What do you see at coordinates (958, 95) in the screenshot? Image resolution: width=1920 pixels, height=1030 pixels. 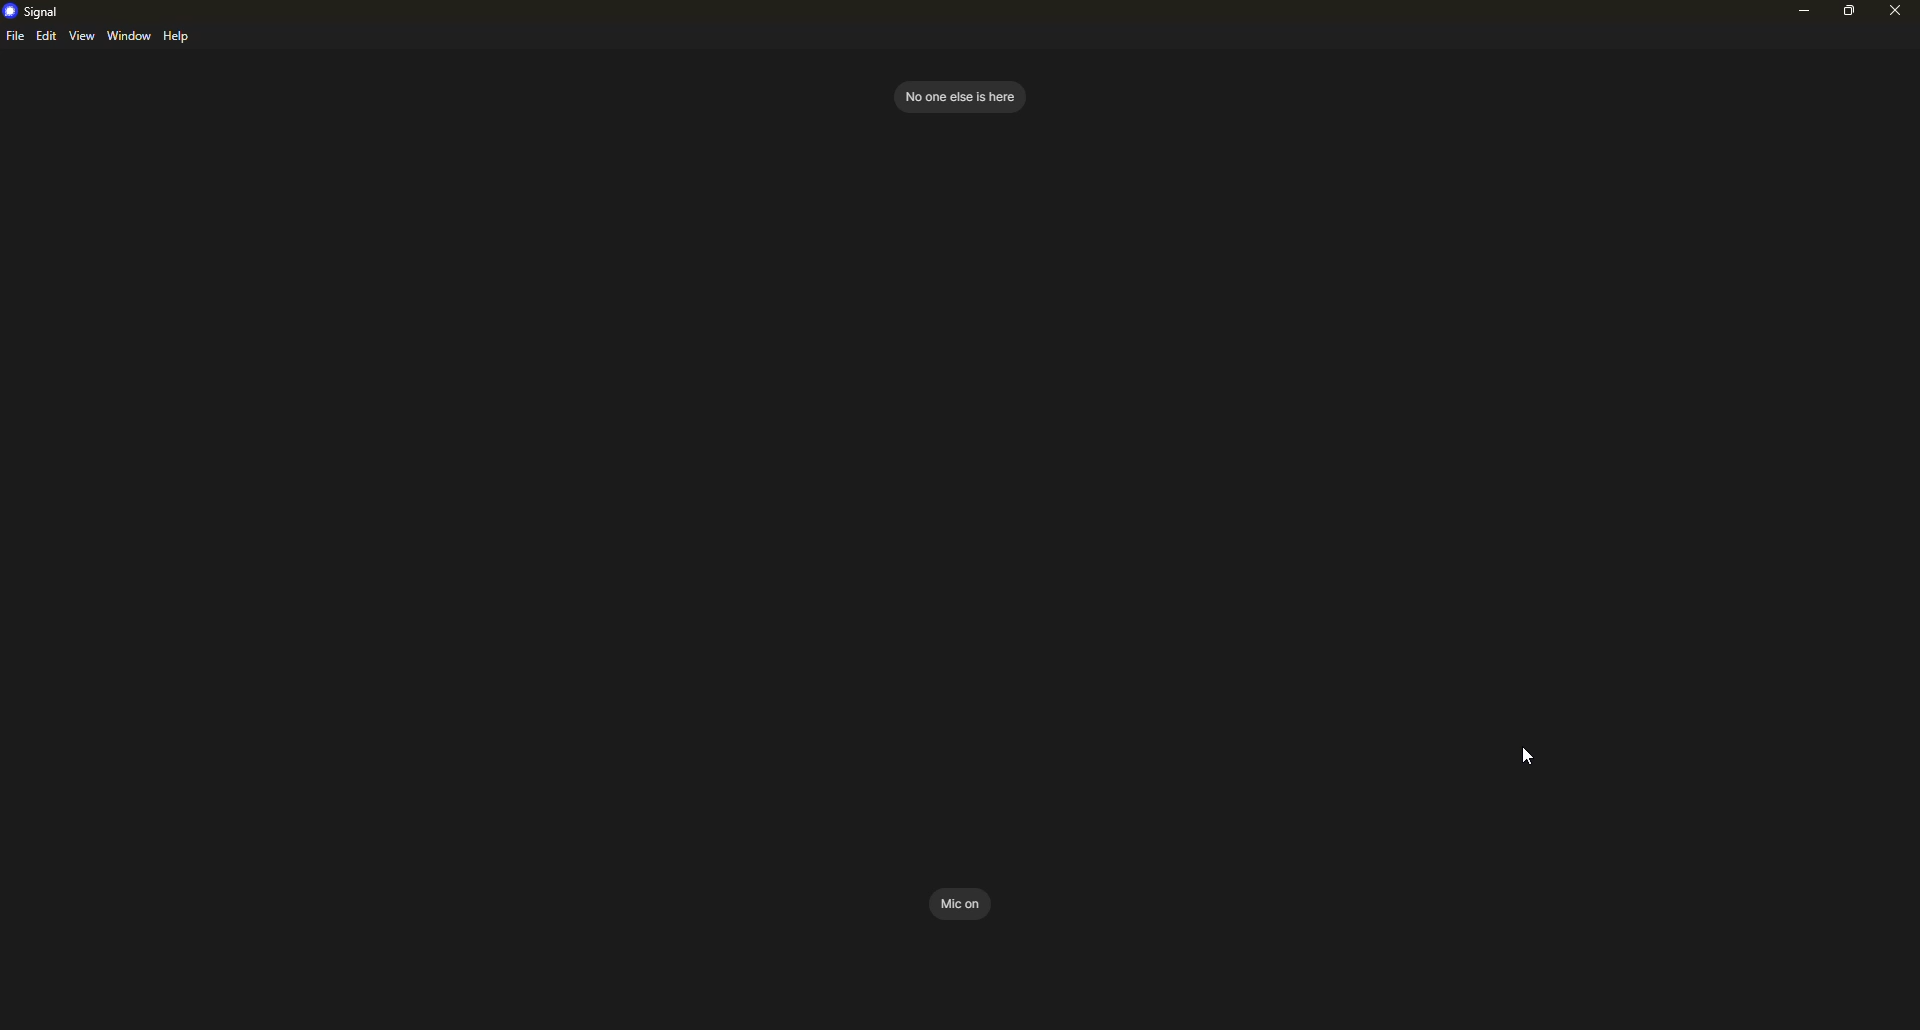 I see `no one else is here` at bounding box center [958, 95].